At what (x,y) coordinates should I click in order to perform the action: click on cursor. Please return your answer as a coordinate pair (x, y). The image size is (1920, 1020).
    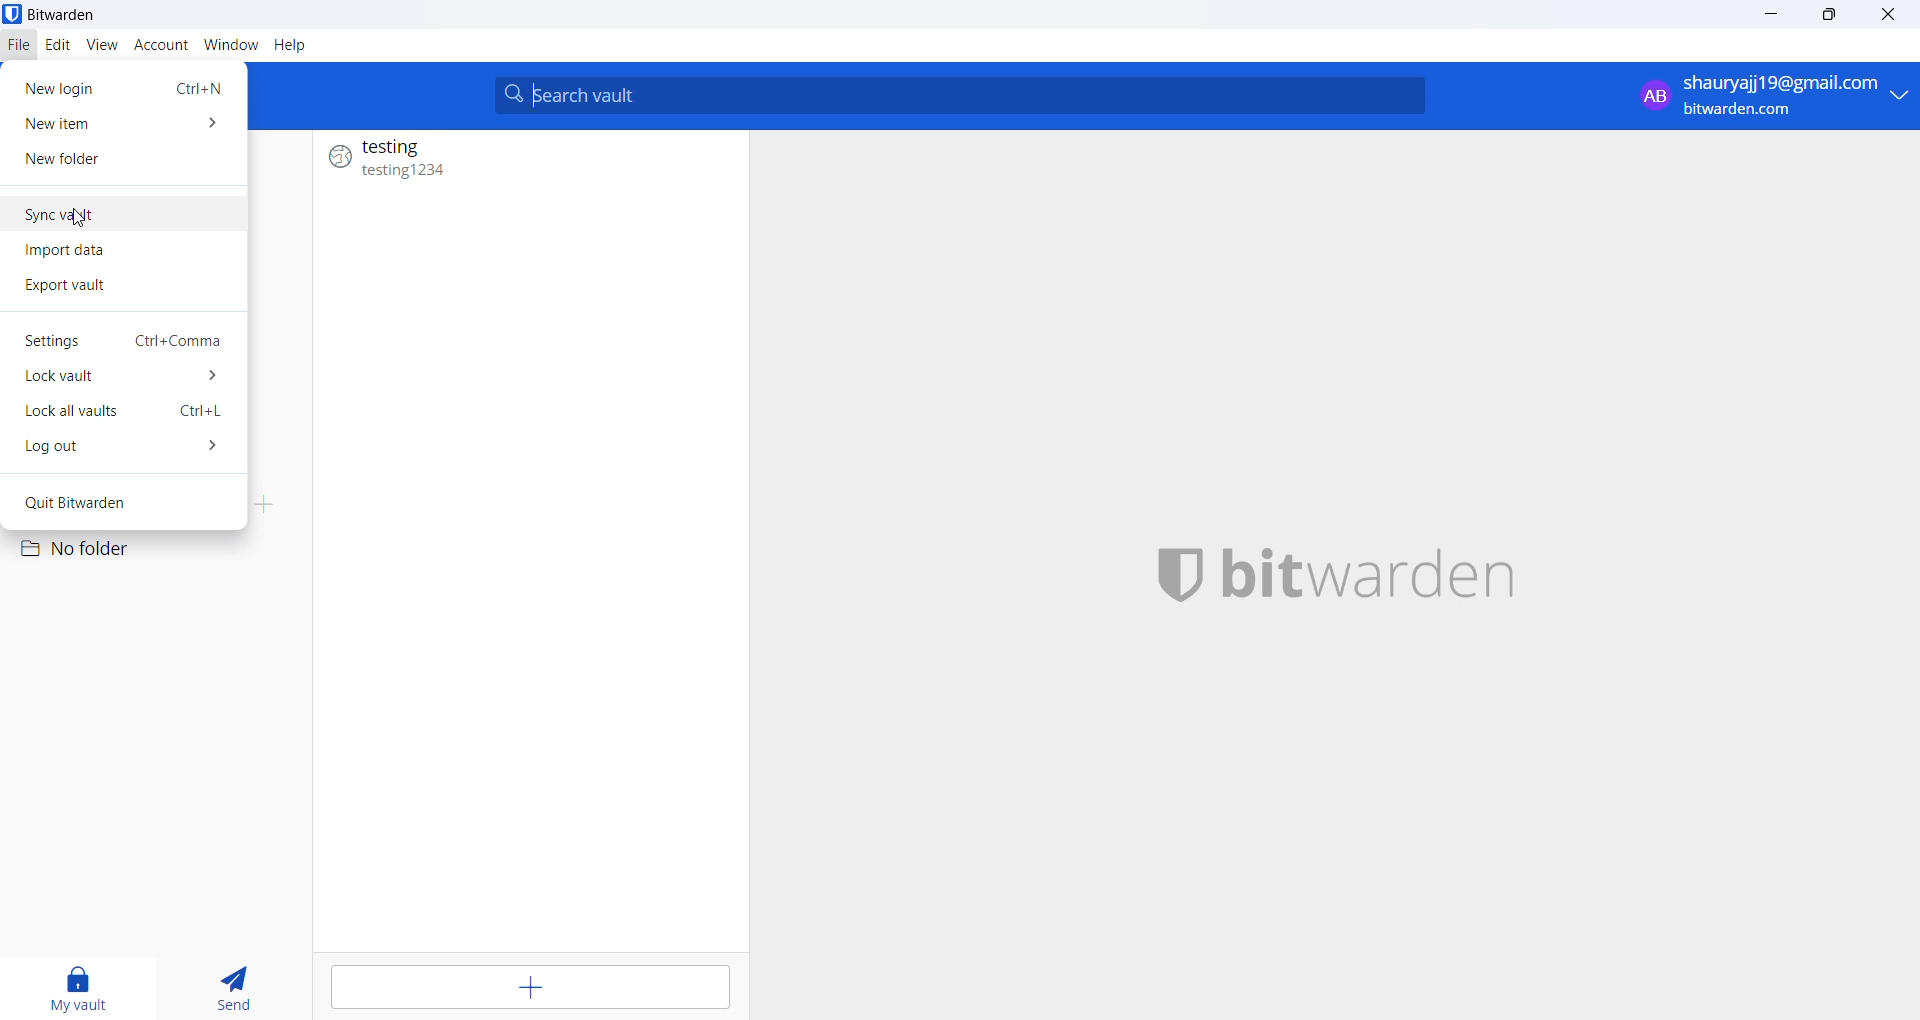
    Looking at the image, I should click on (1887, 16).